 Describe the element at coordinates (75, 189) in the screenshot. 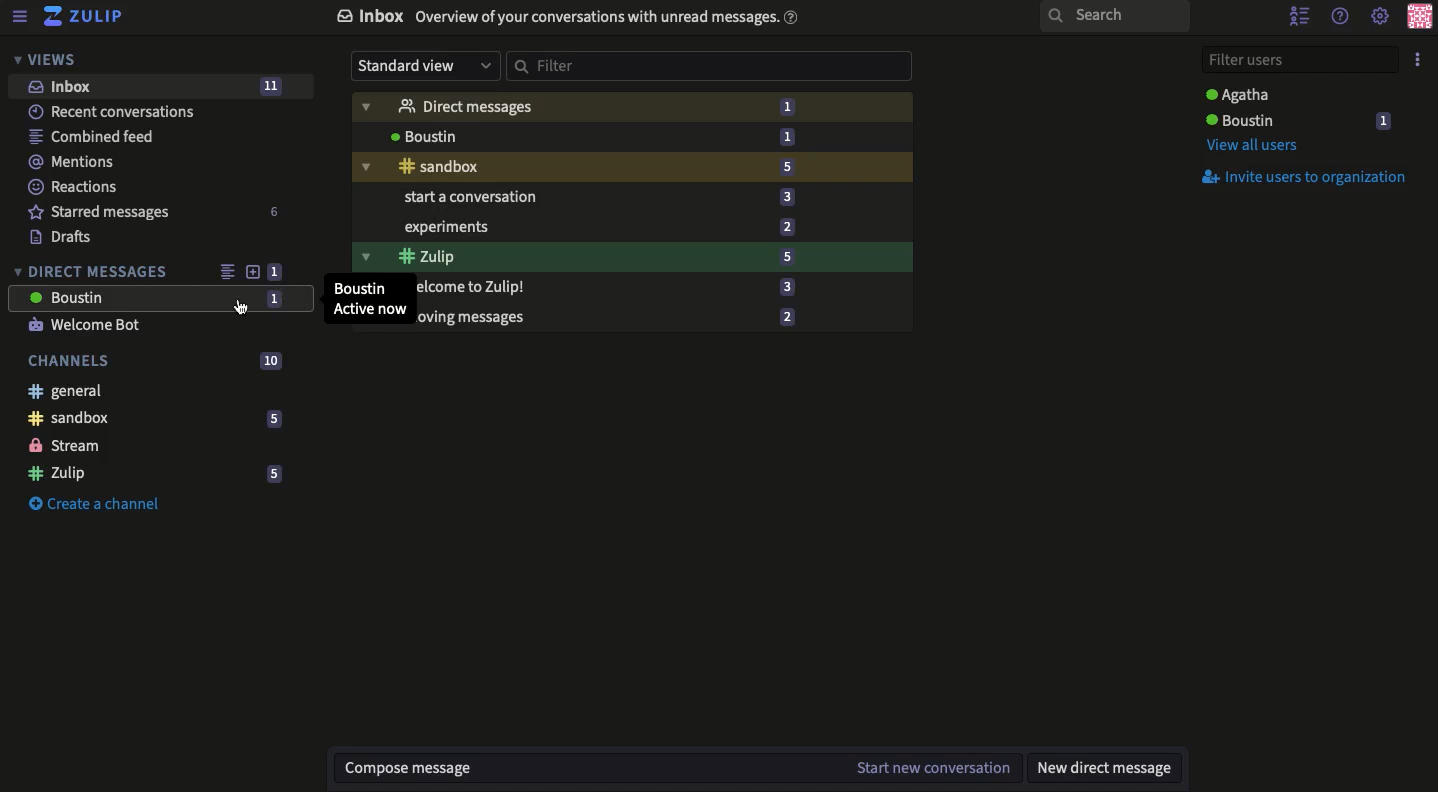

I see `Reactions` at that location.